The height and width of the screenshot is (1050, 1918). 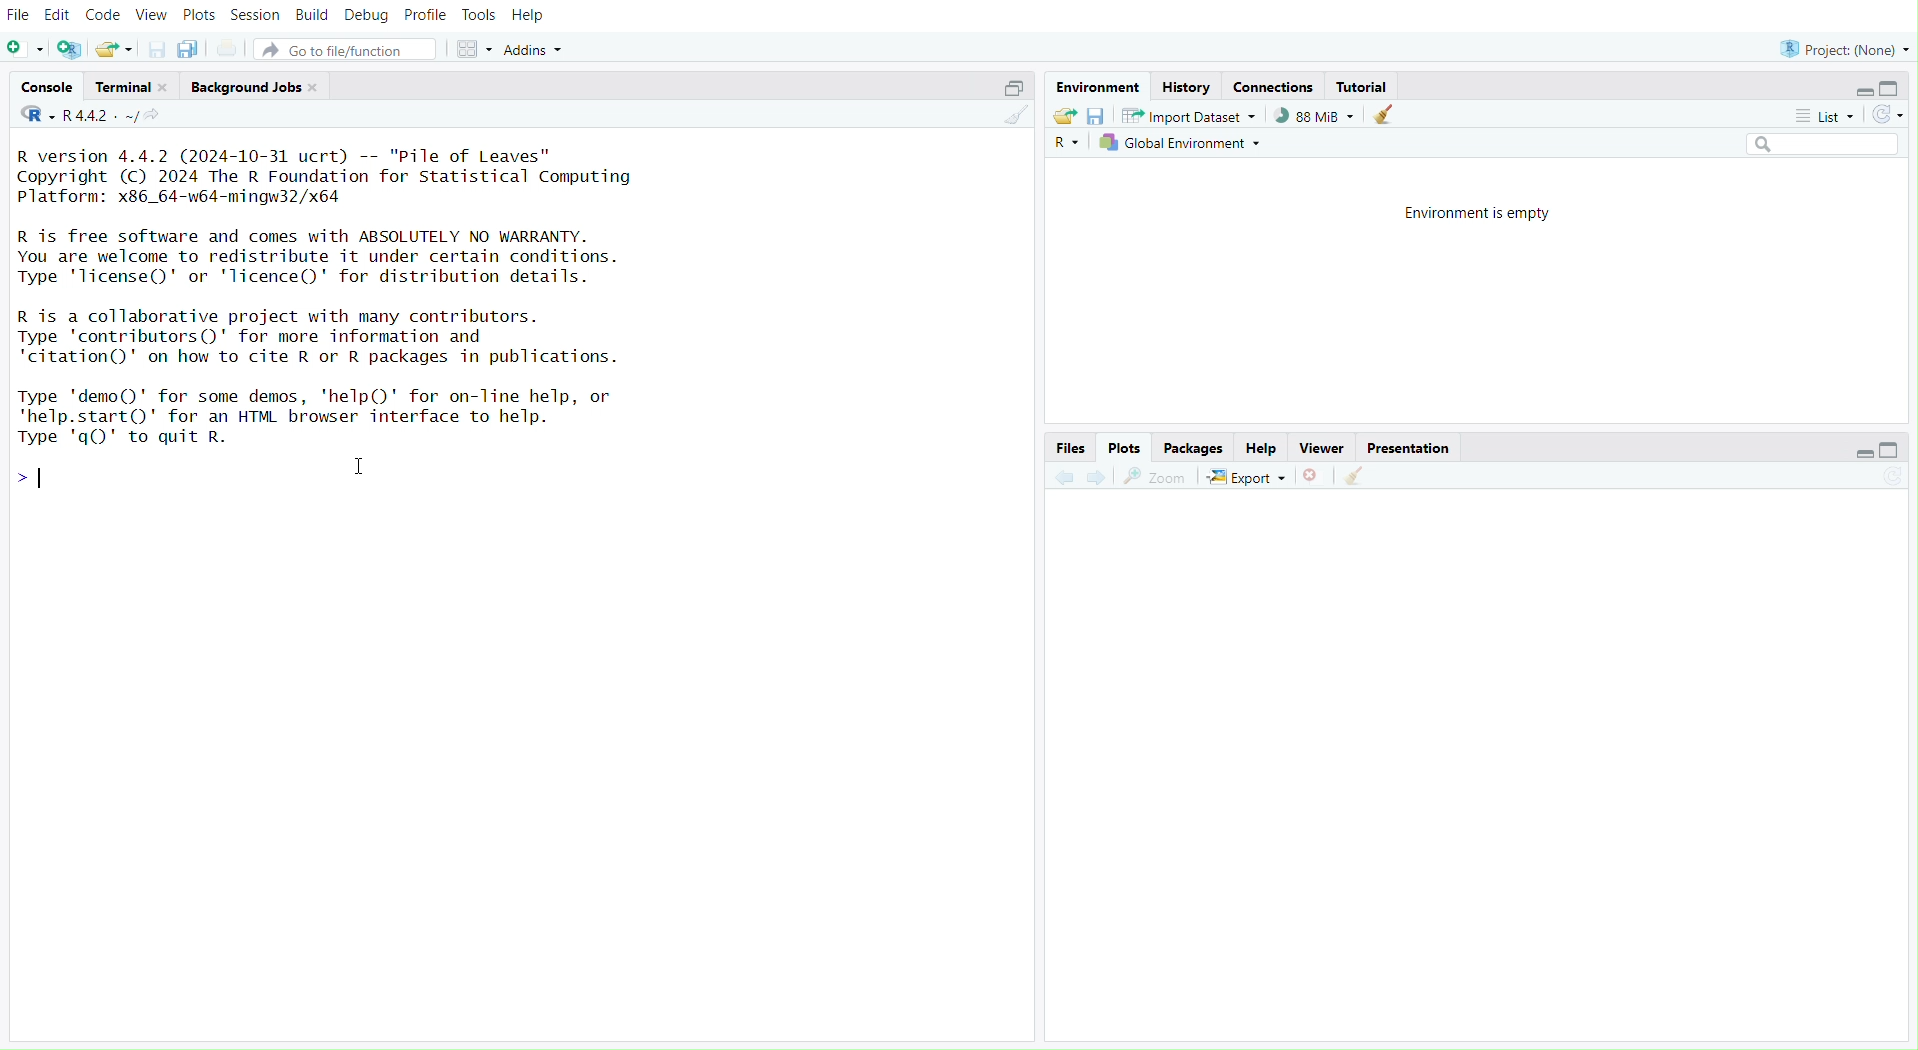 I want to click on Refresh the list of objects in the environment, so click(x=1891, y=114).